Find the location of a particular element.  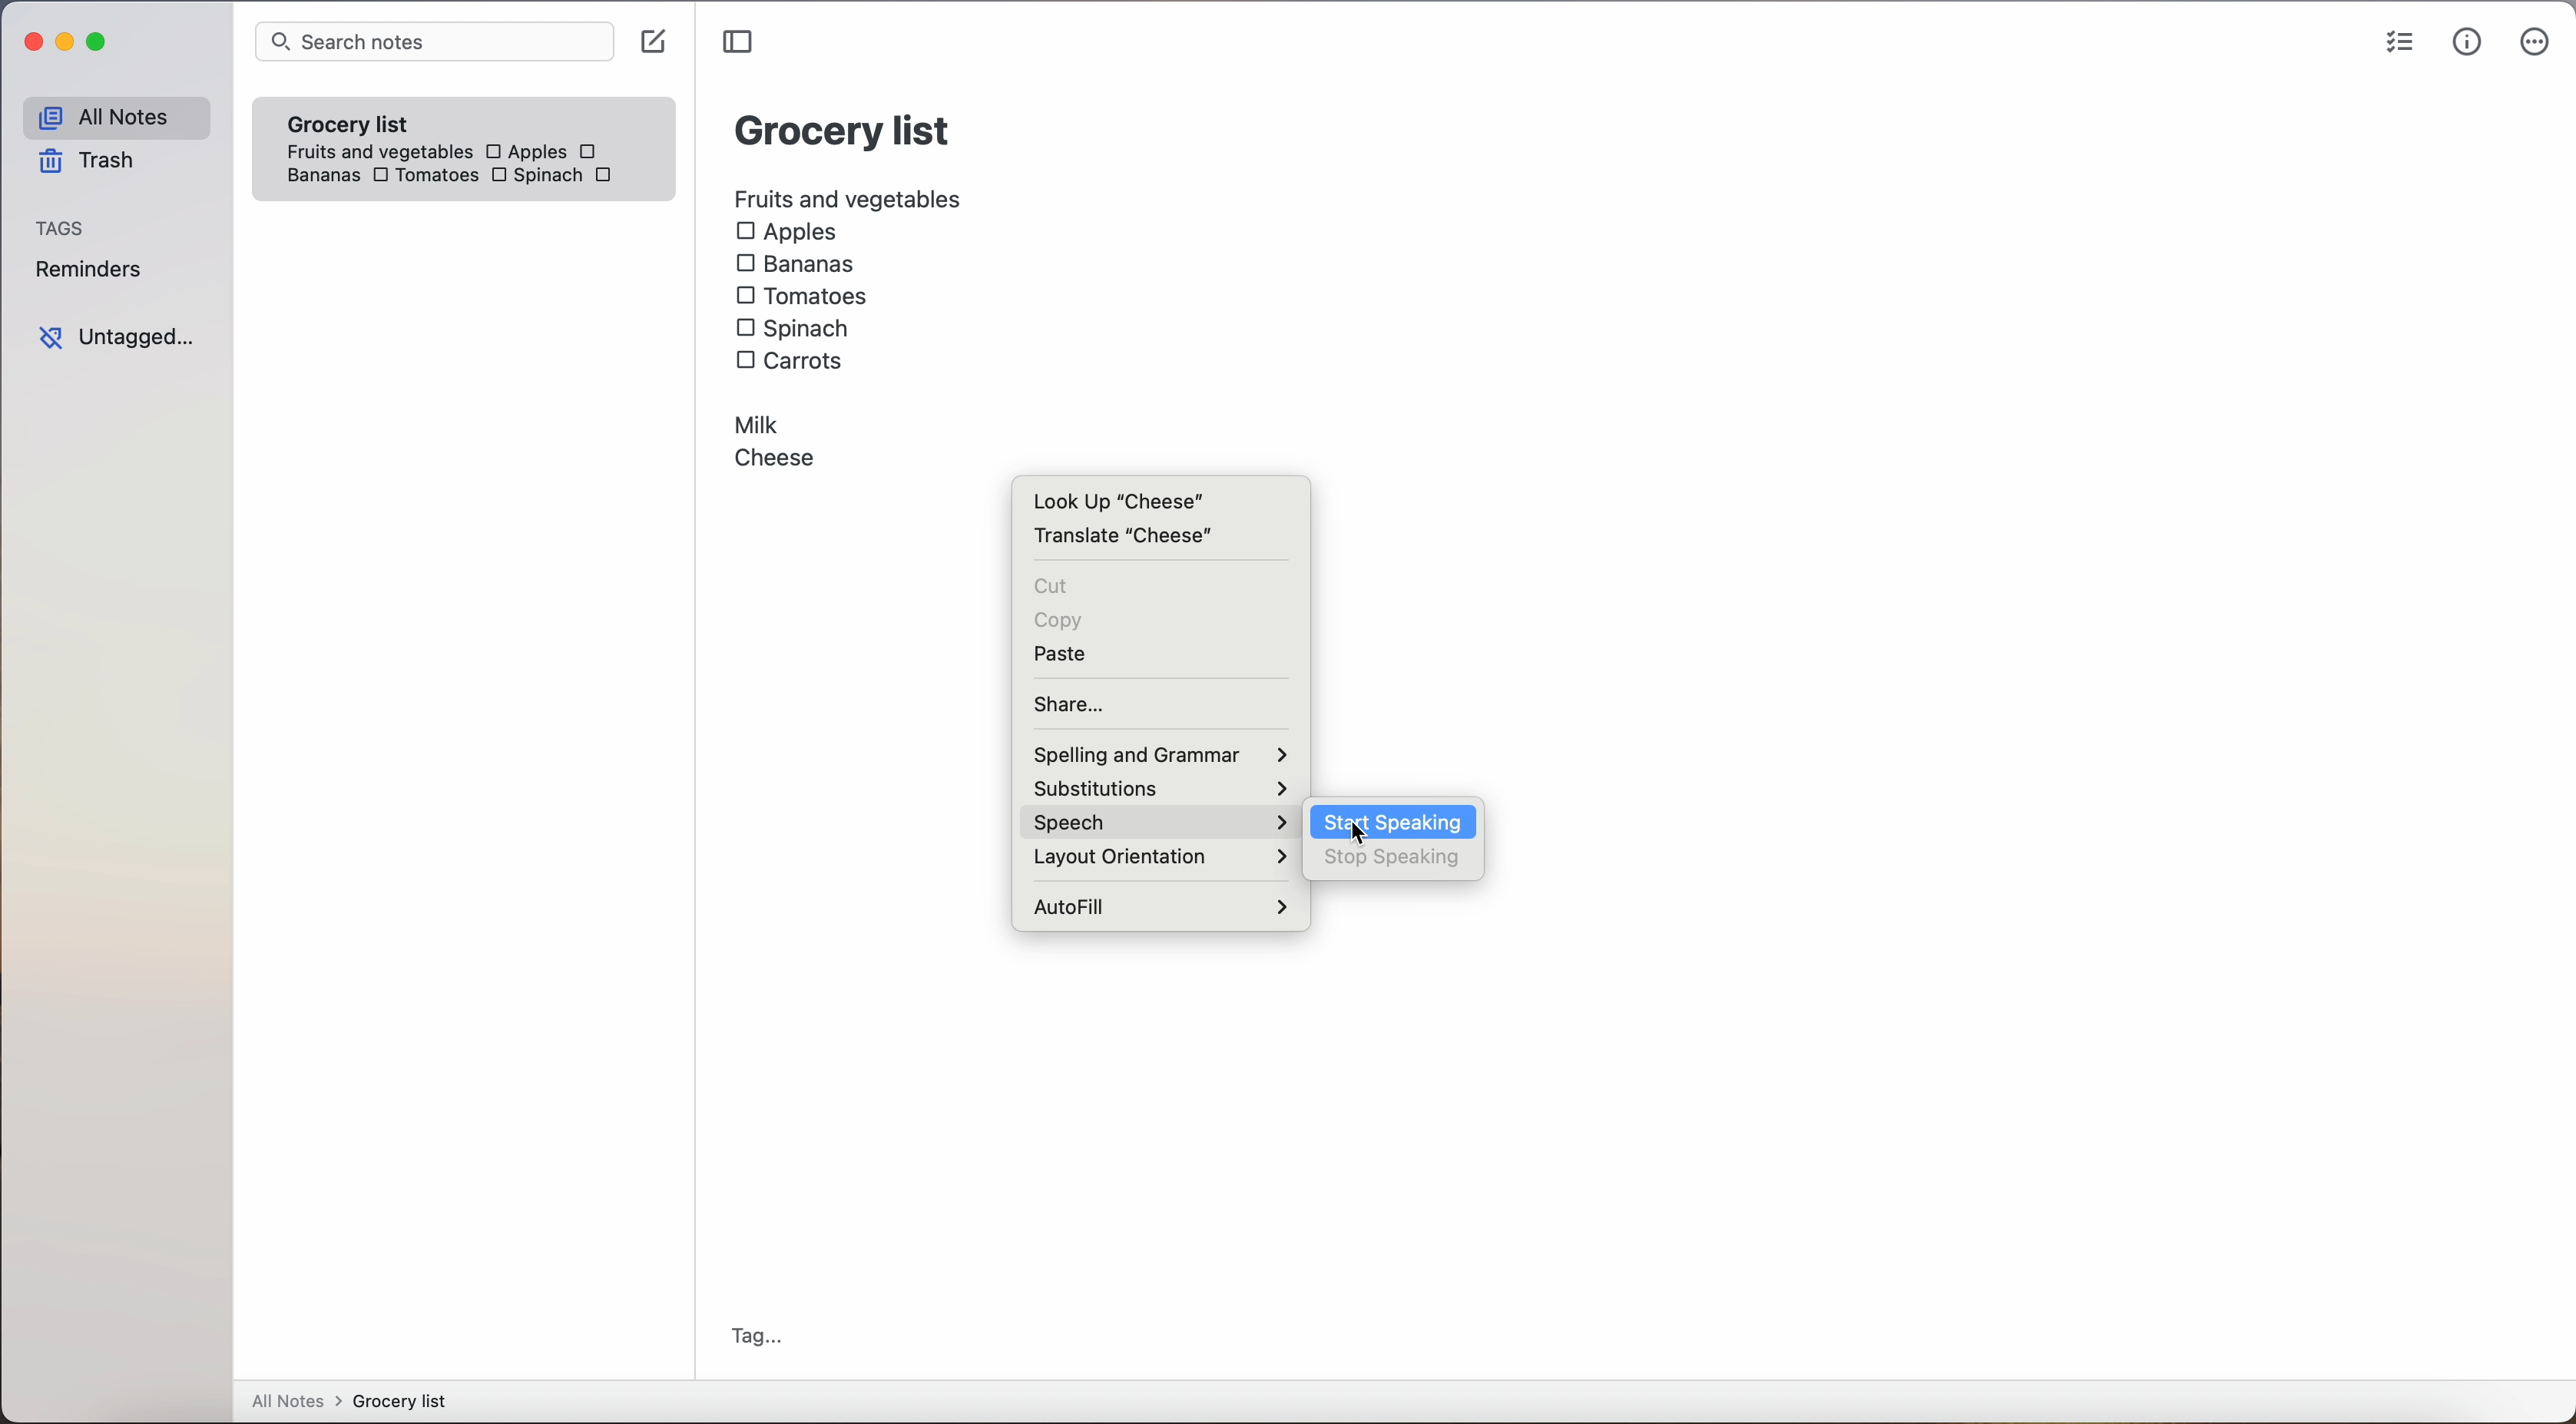

search notes is located at coordinates (435, 43).